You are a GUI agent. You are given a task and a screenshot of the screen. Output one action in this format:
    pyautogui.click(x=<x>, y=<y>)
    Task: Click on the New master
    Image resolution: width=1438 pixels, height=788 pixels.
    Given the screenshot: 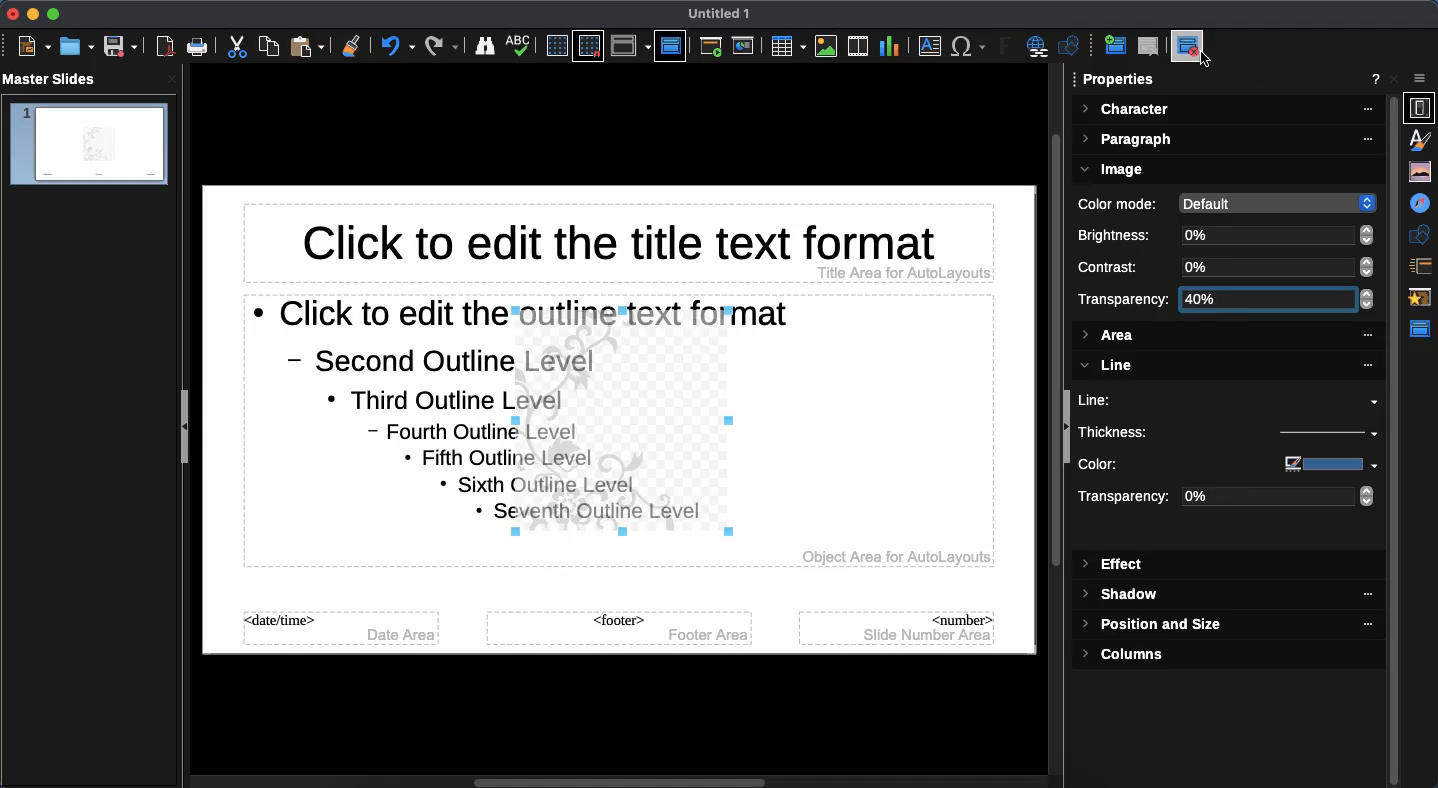 What is the action you would take?
    pyautogui.click(x=1113, y=47)
    